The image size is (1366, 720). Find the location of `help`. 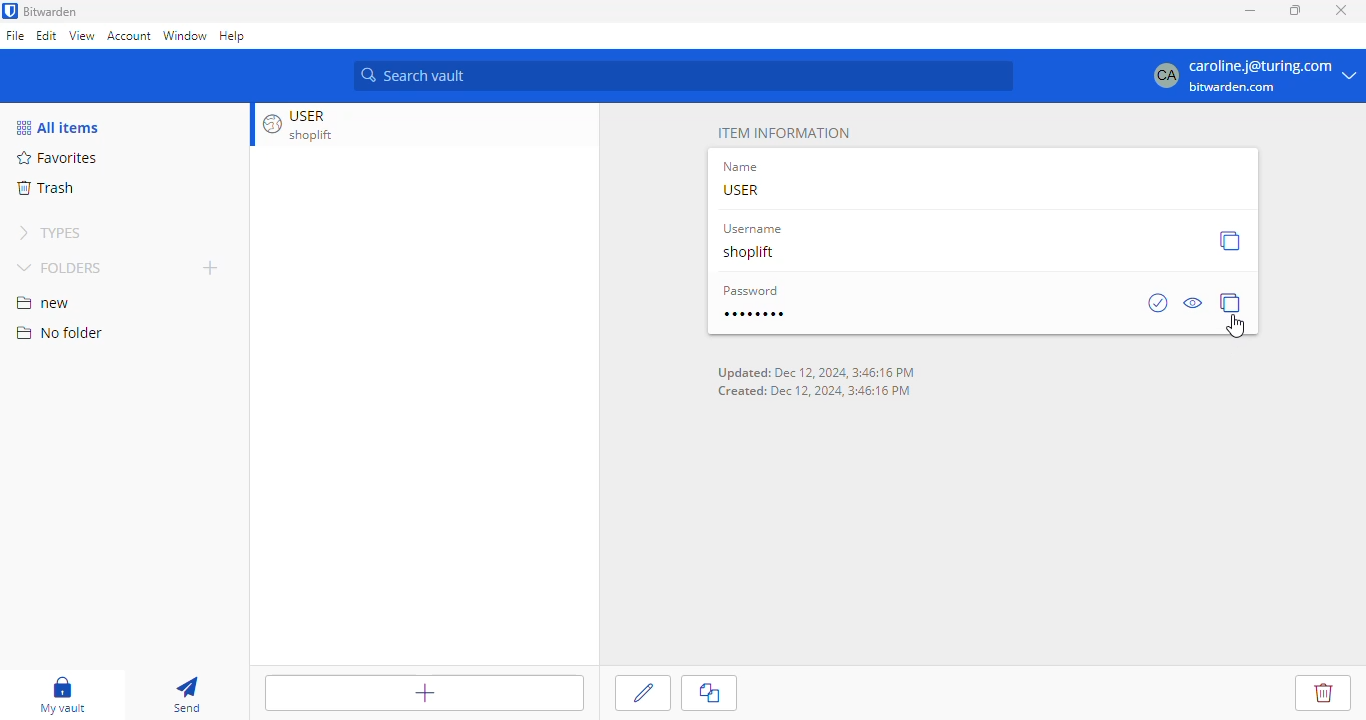

help is located at coordinates (233, 37).